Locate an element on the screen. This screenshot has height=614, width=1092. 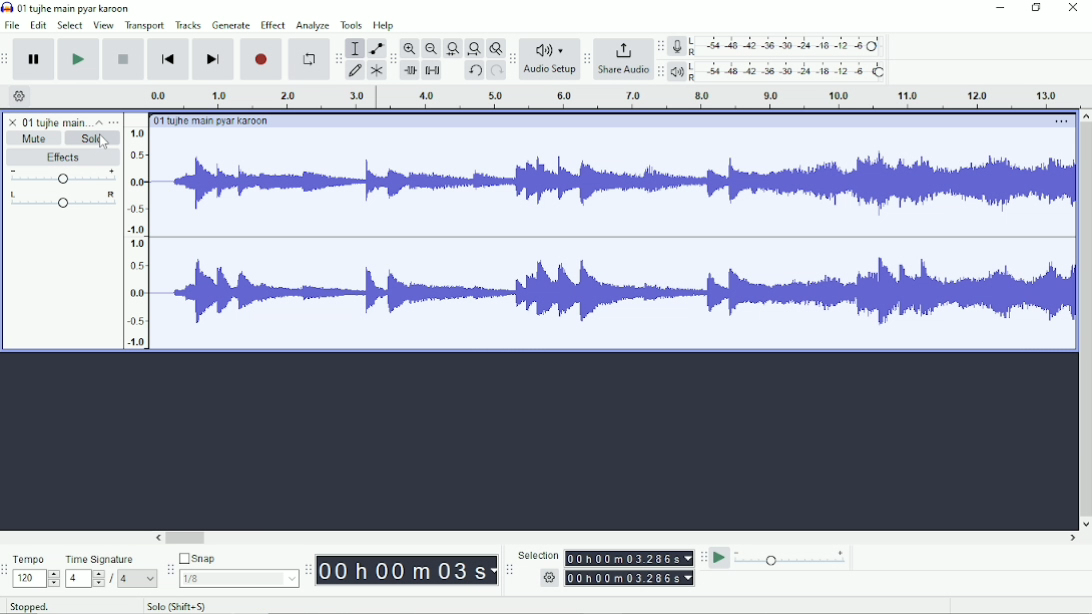
Pan is located at coordinates (63, 202).